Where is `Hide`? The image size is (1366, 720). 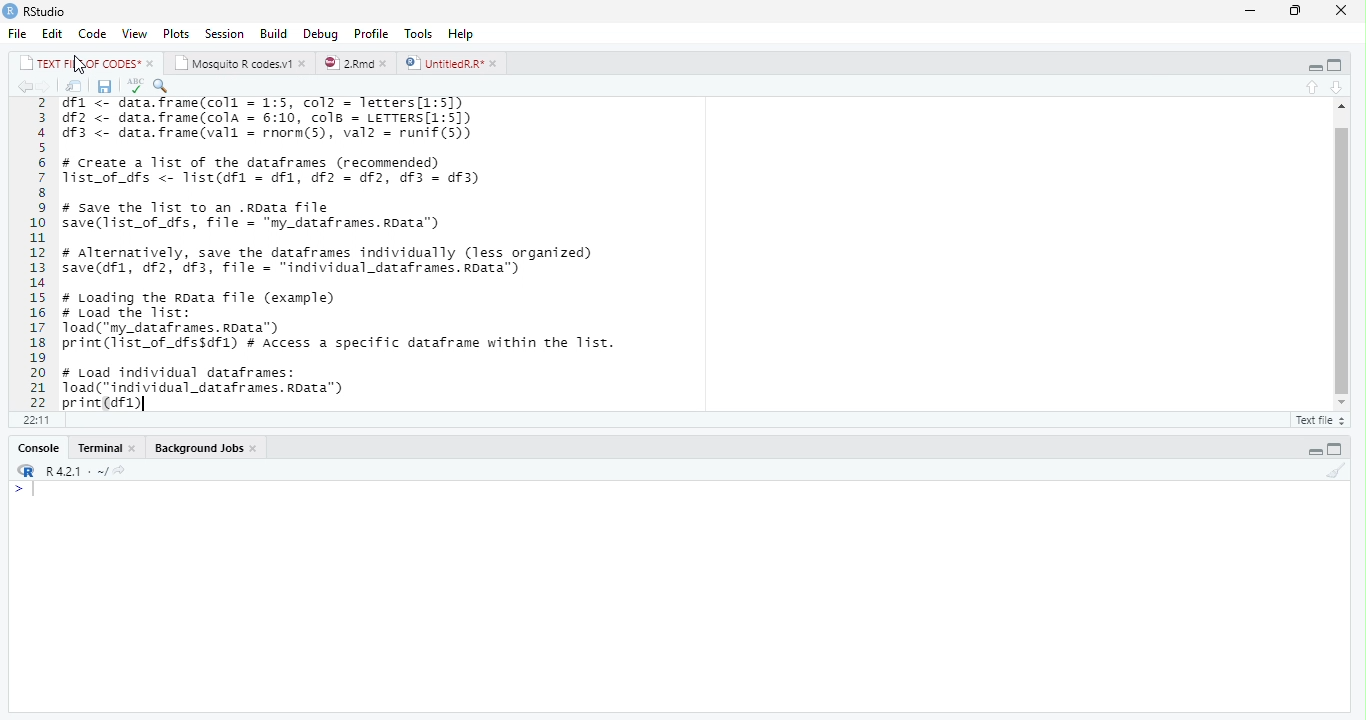
Hide is located at coordinates (1312, 65).